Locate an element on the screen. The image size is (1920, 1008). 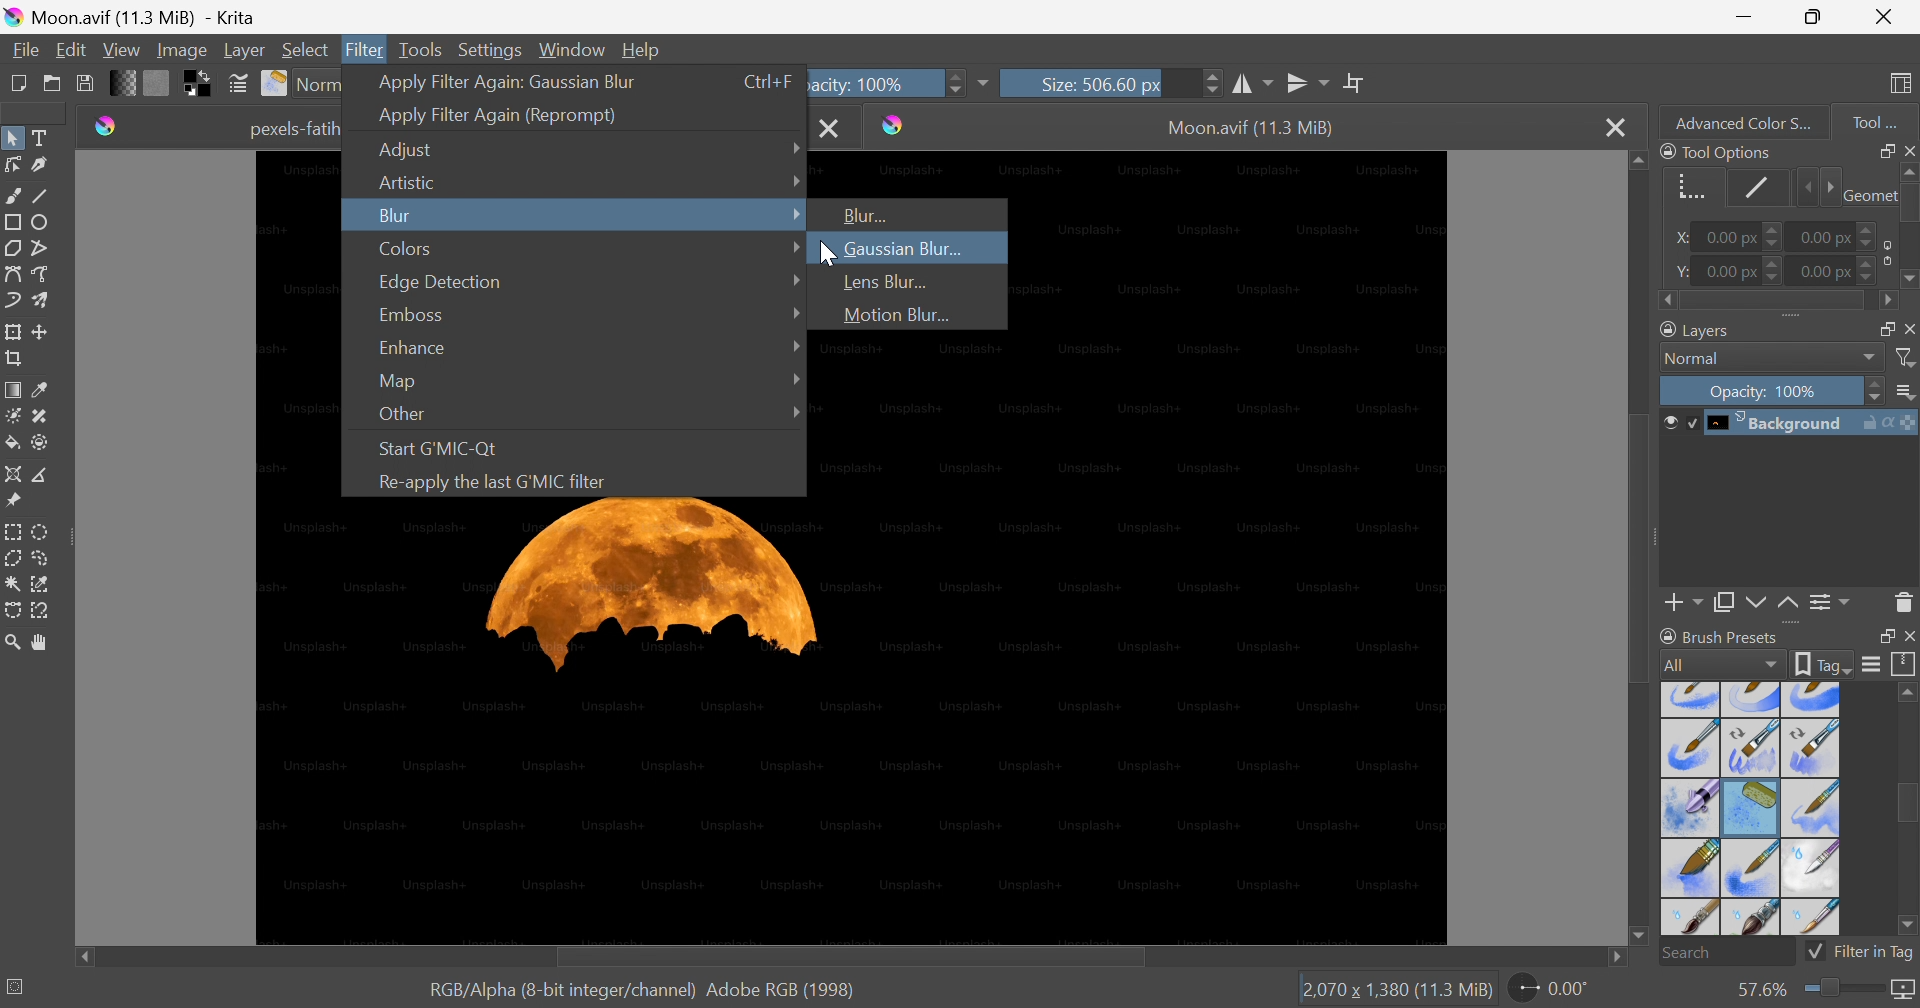
Blur is located at coordinates (396, 215).